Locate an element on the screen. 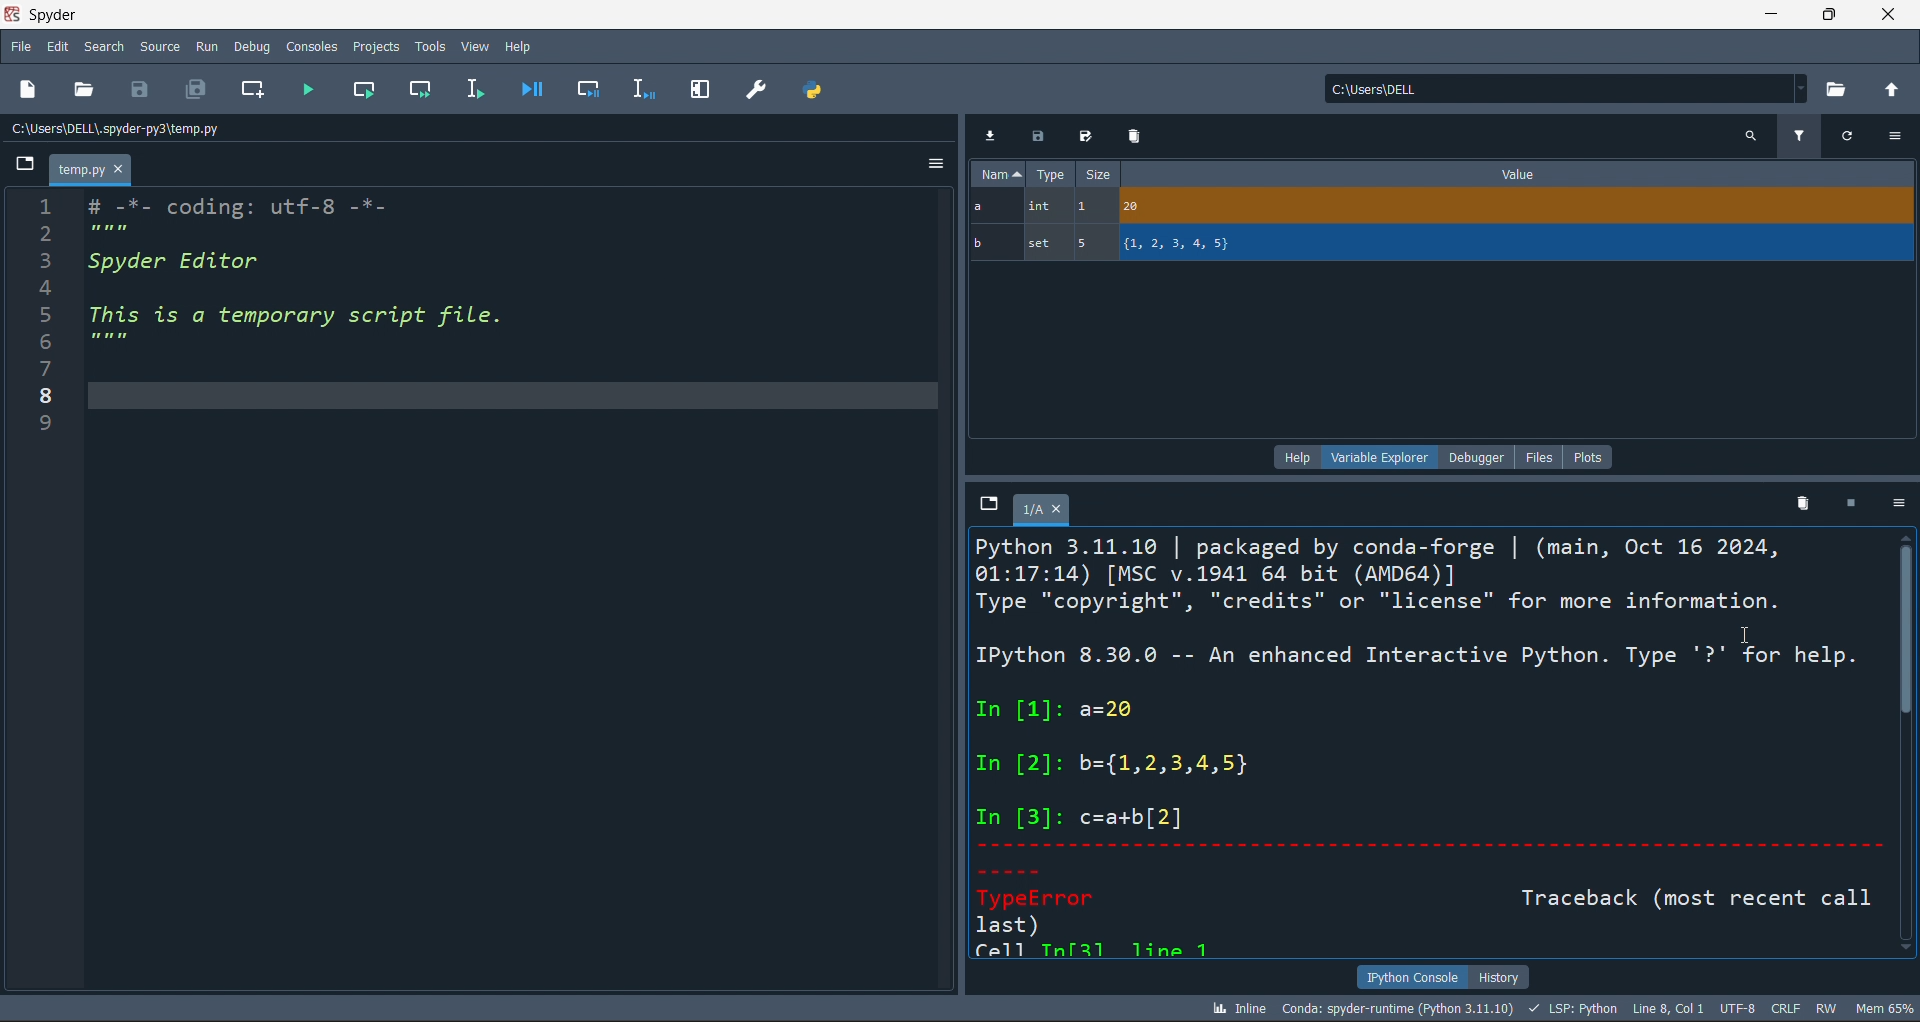 The width and height of the screenshot is (1920, 1022). save data is located at coordinates (1035, 137).